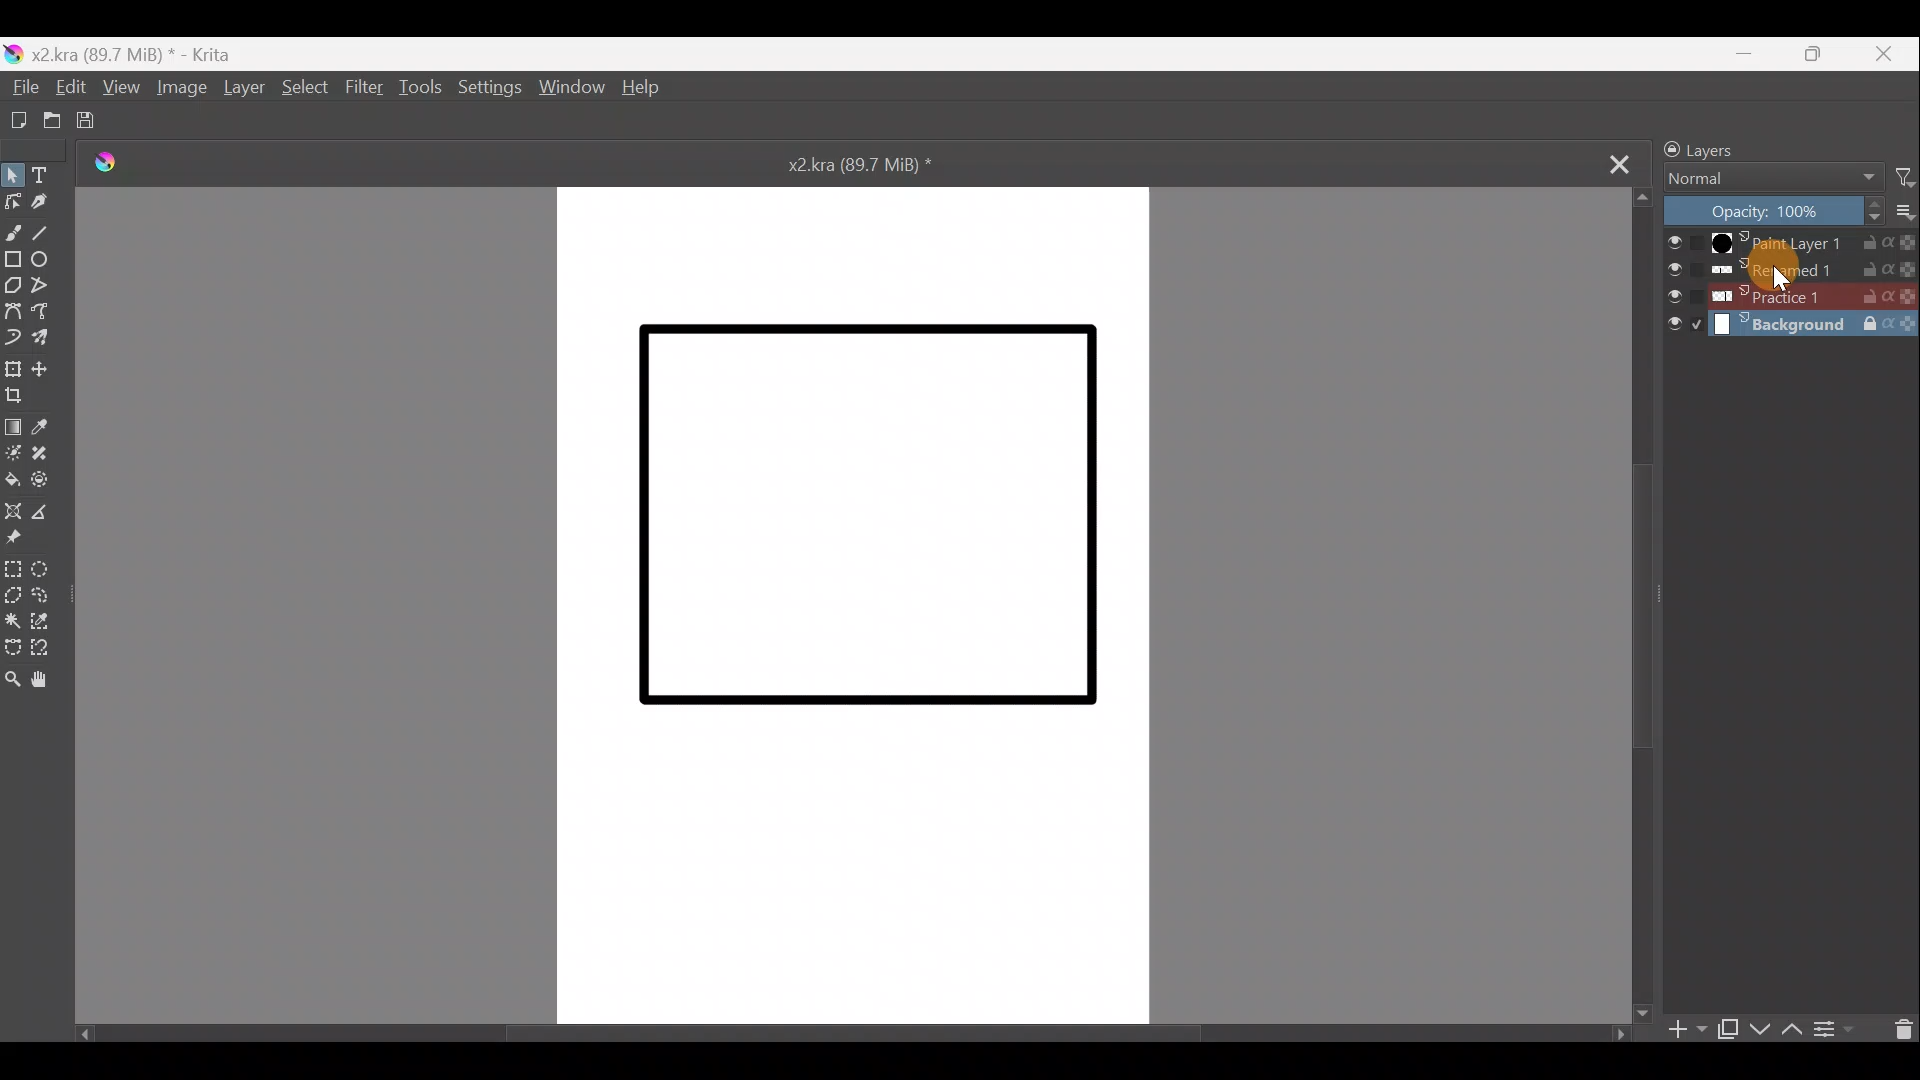 The width and height of the screenshot is (1920, 1080). I want to click on View/change layer properties, so click(1834, 1029).